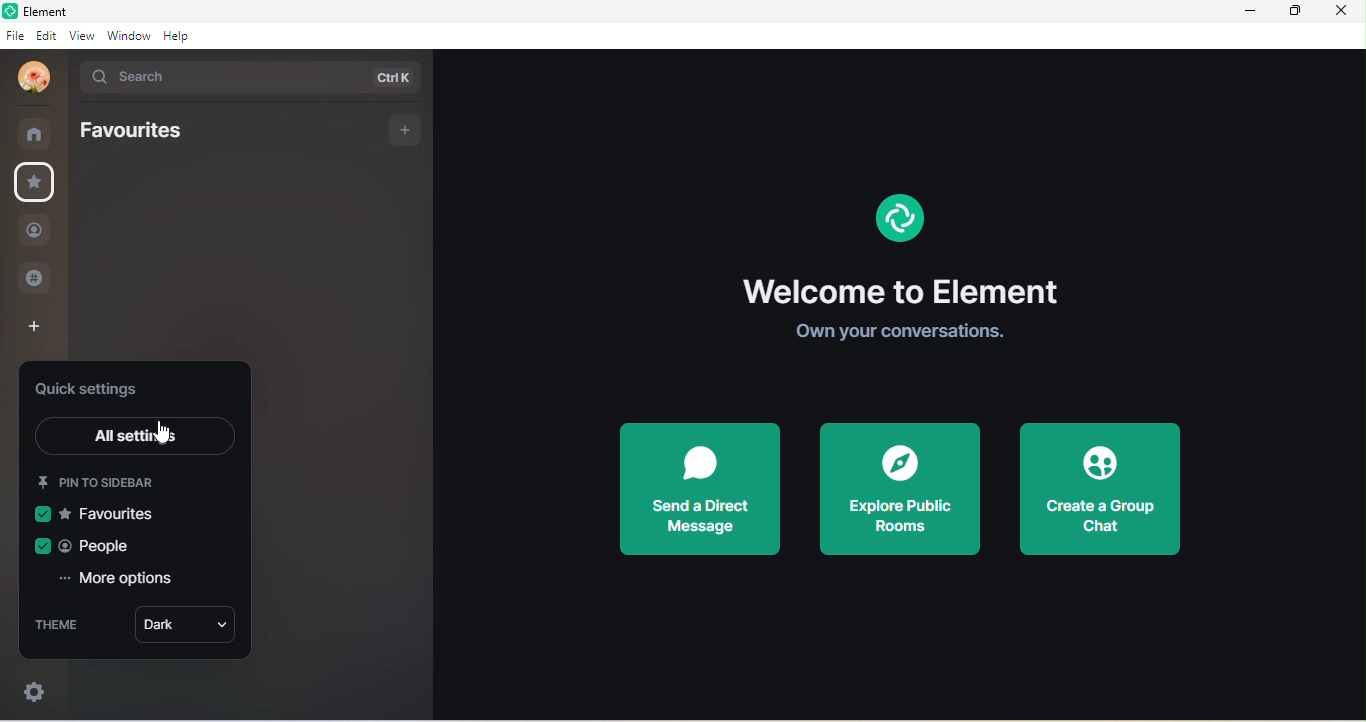  I want to click on theme, so click(62, 626).